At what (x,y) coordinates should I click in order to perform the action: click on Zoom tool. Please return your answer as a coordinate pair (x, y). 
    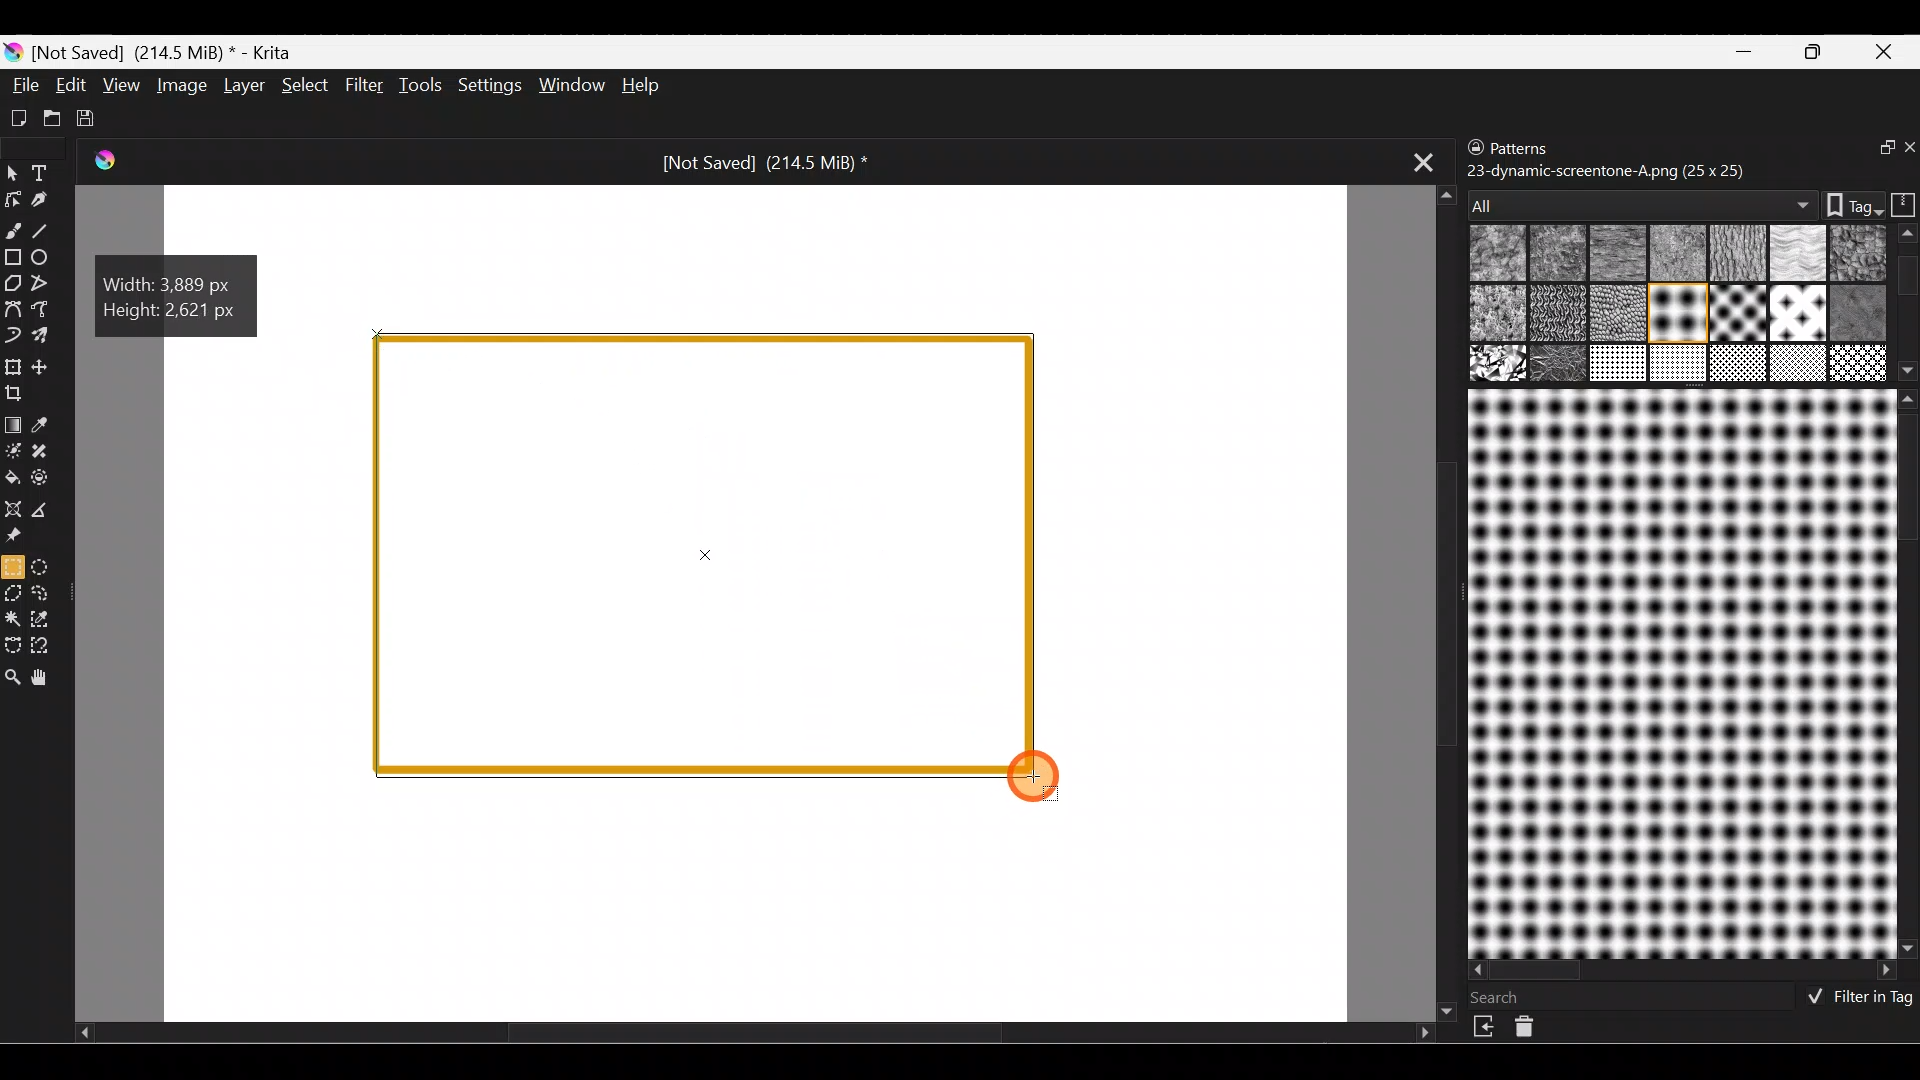
    Looking at the image, I should click on (13, 679).